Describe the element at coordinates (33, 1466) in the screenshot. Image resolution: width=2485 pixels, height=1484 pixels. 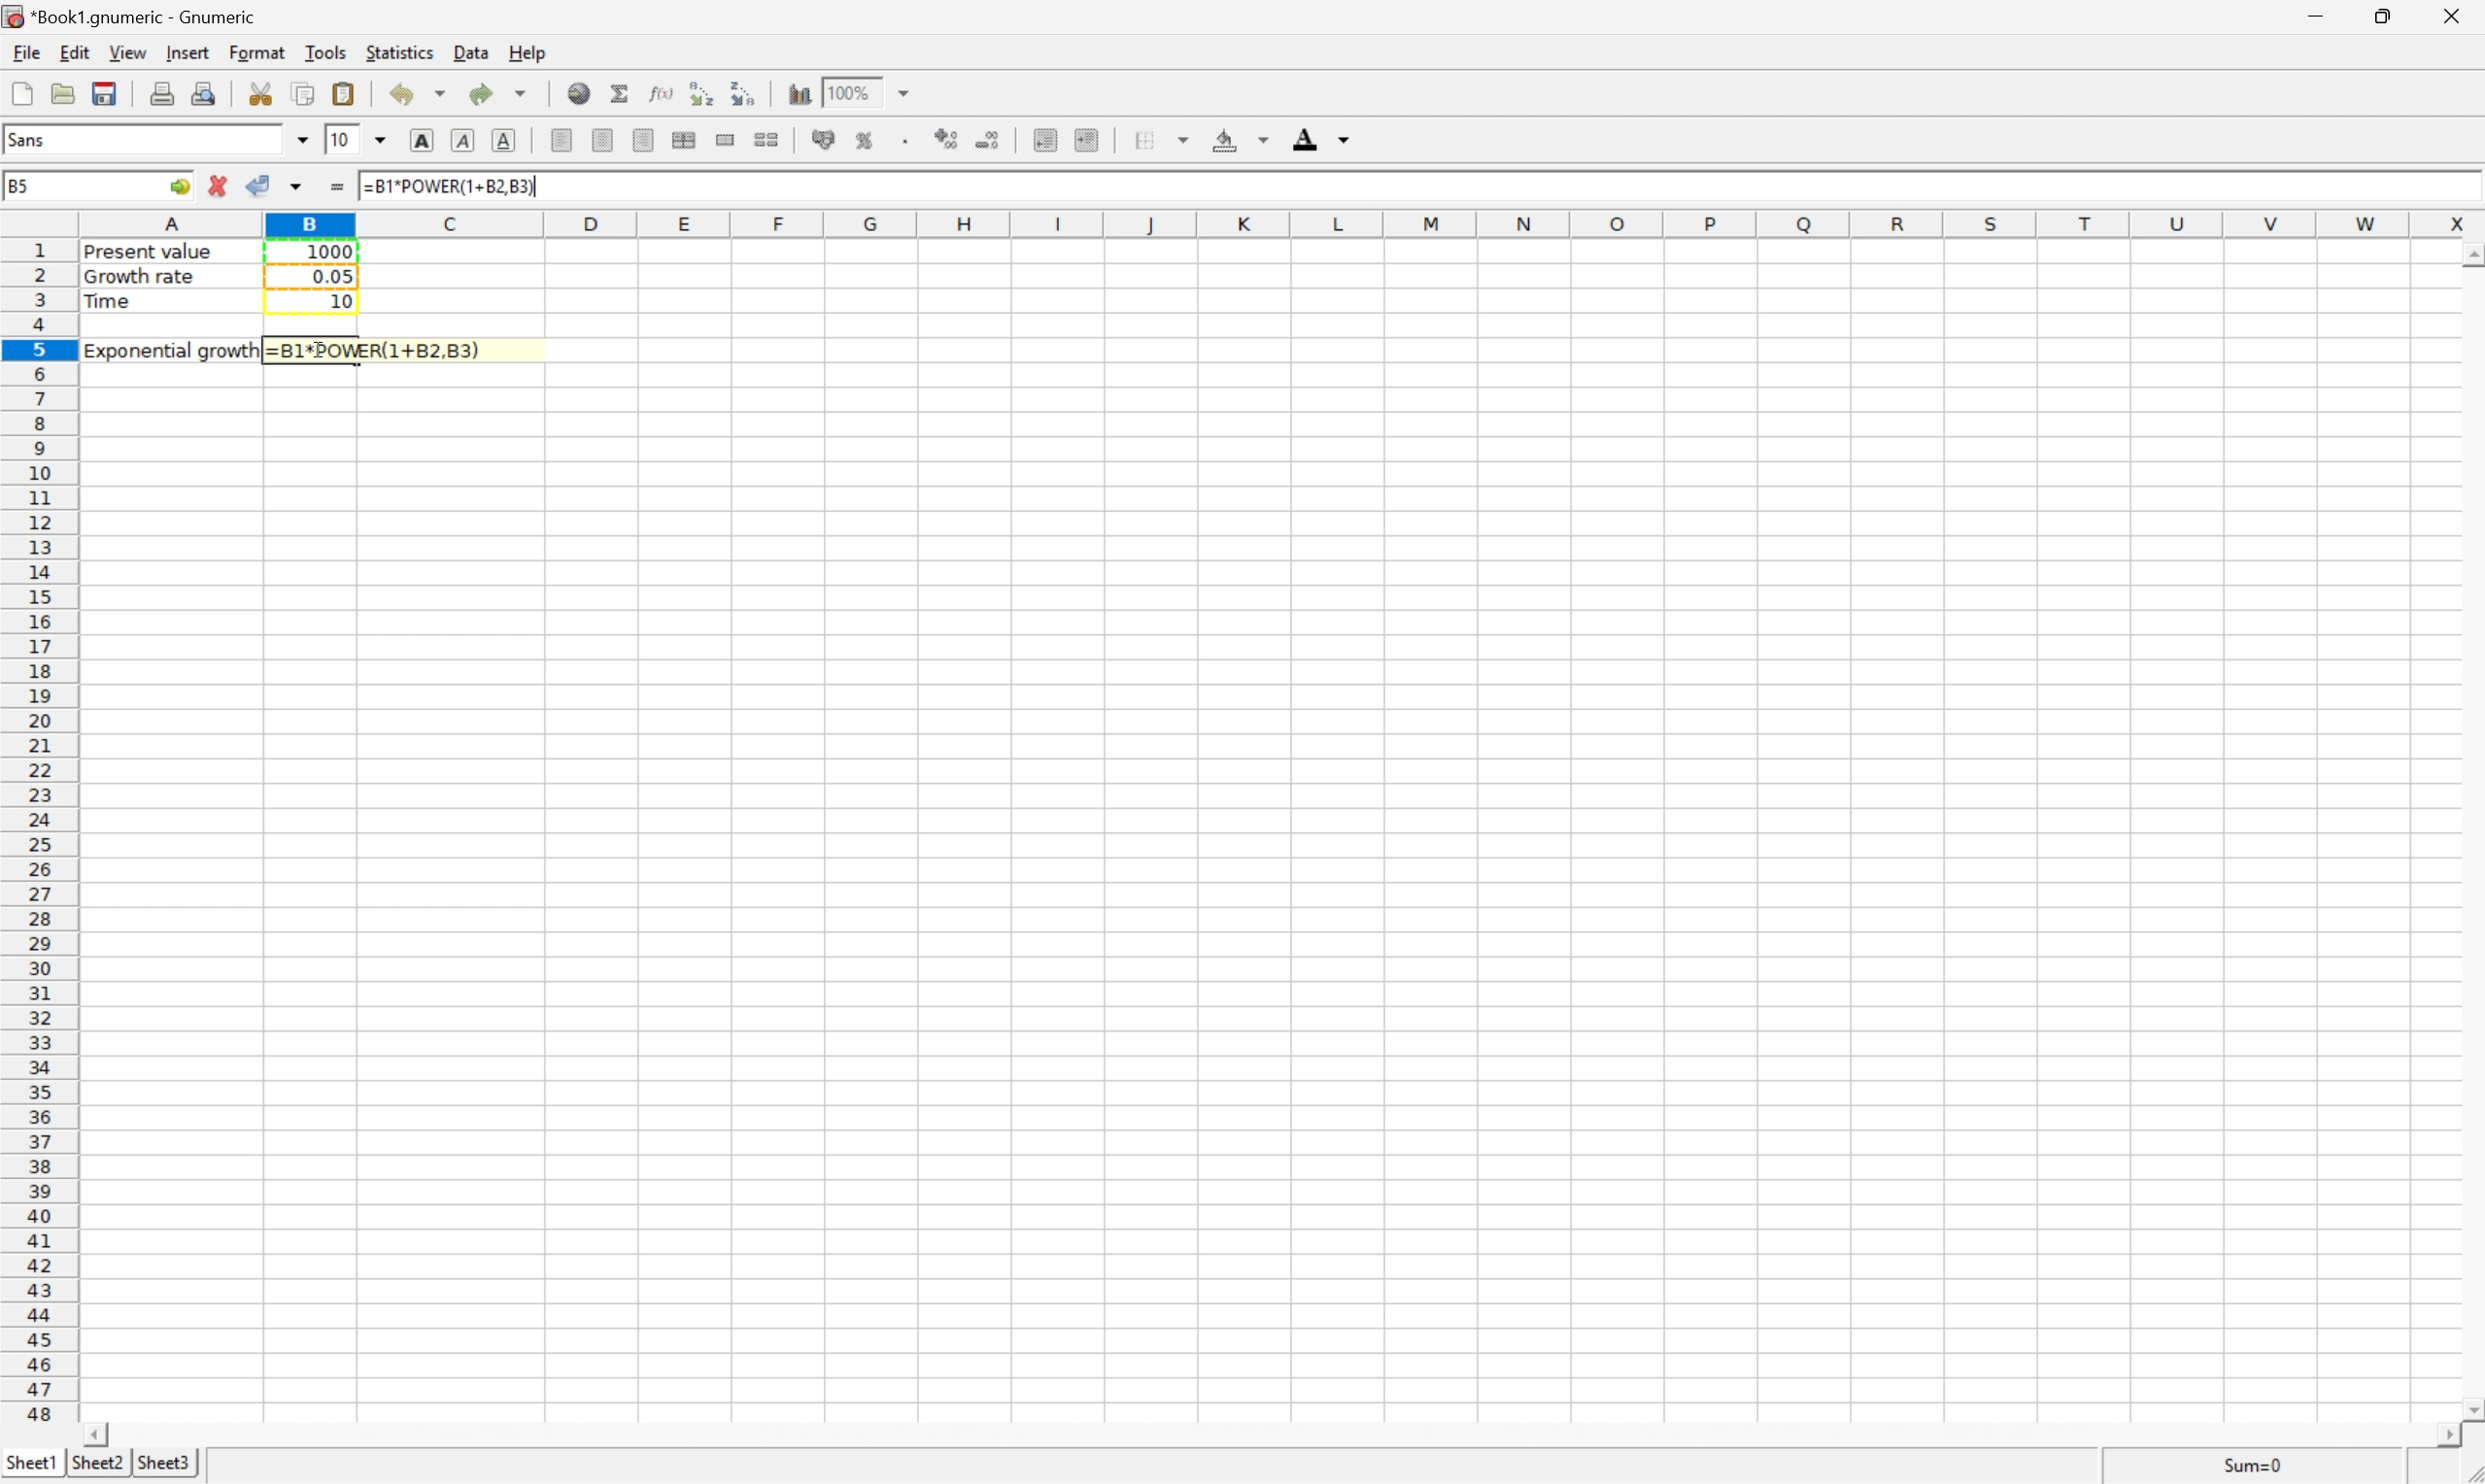
I see `Sheet1` at that location.